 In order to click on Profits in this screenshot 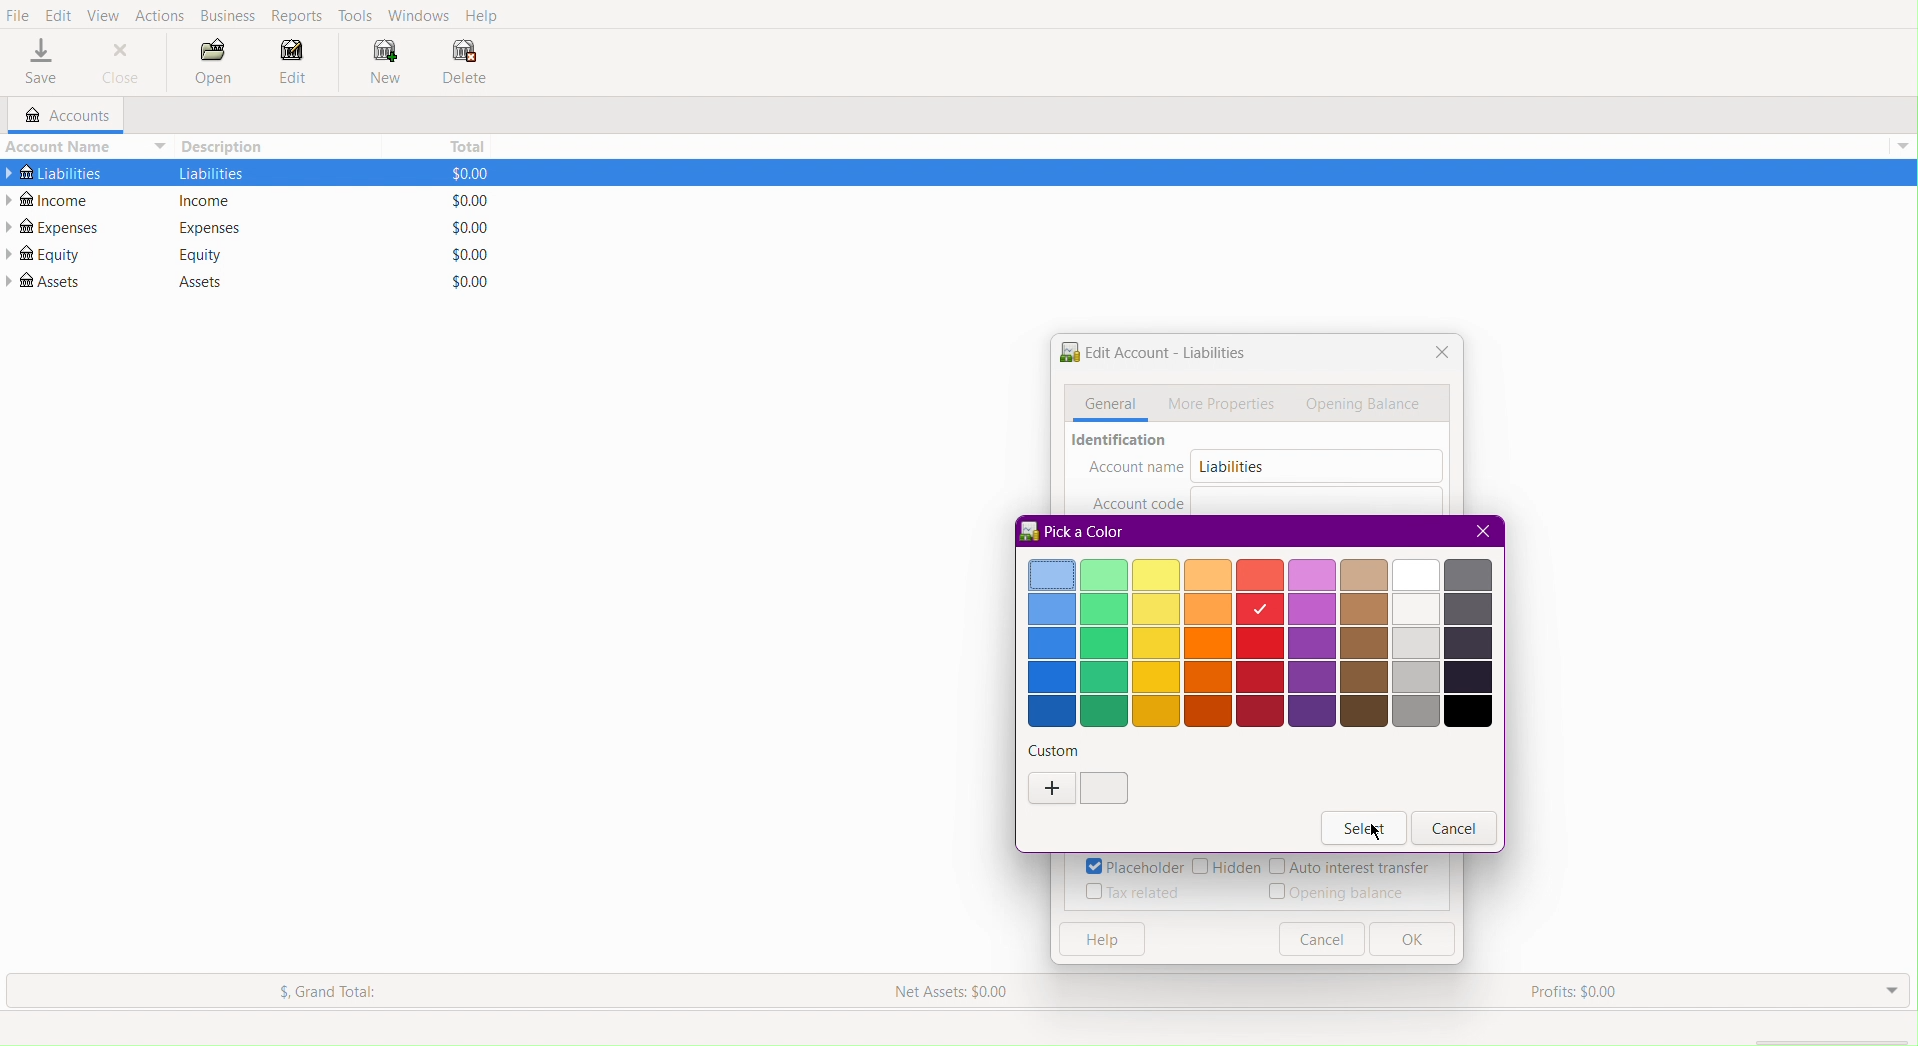, I will do `click(1573, 993)`.